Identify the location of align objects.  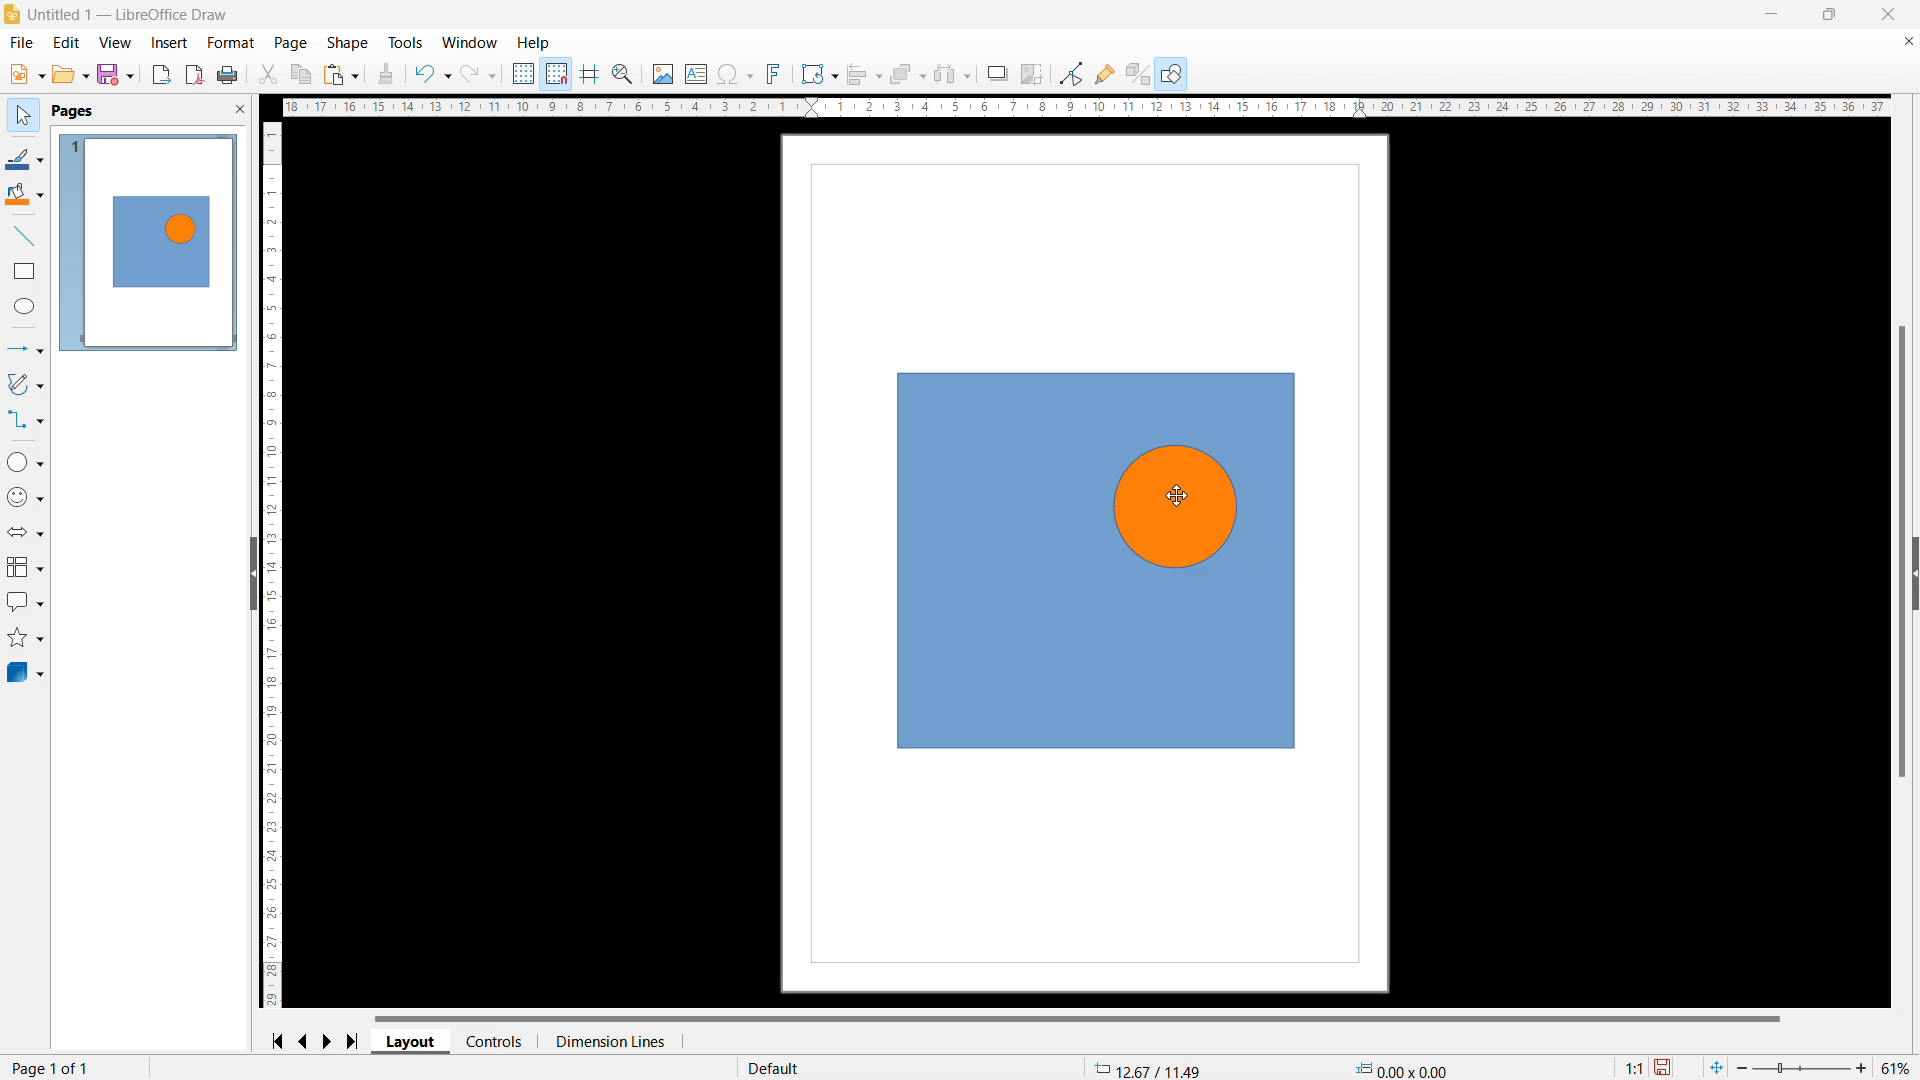
(862, 74).